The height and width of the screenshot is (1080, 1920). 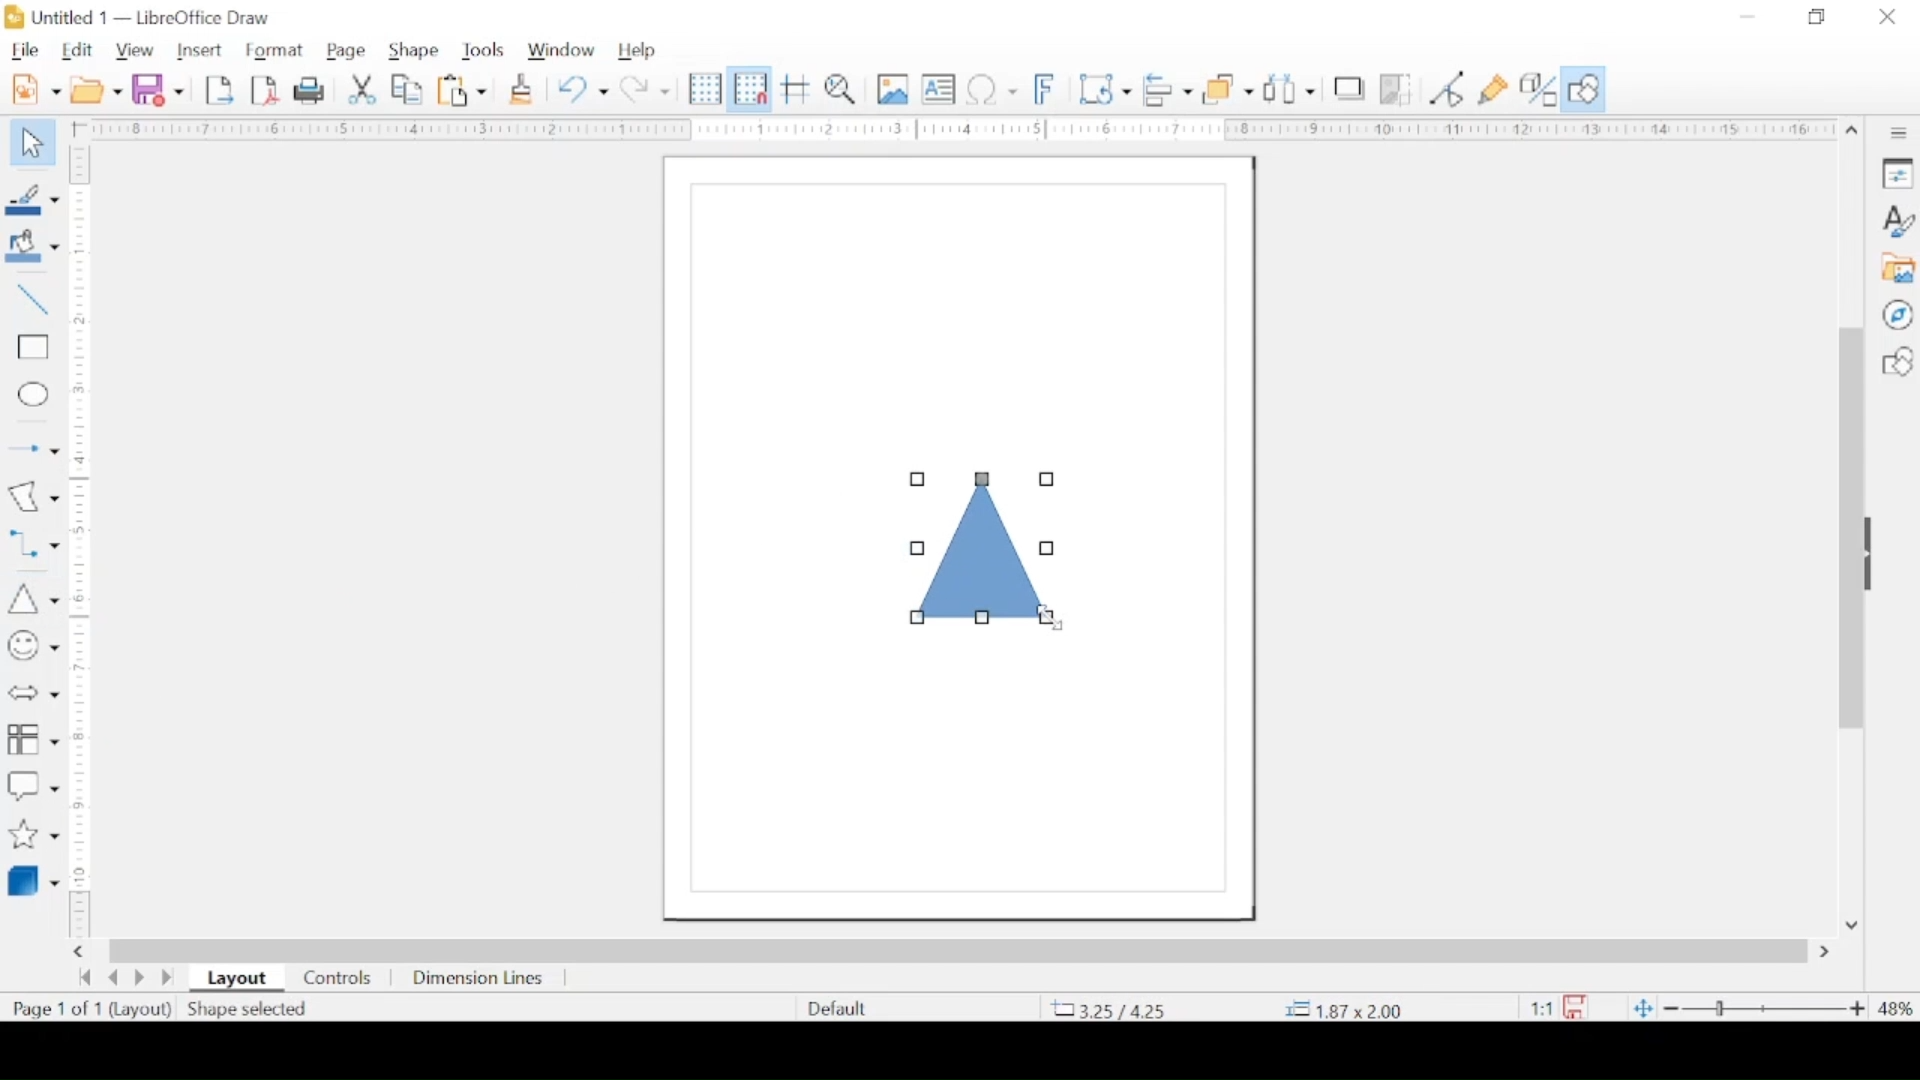 I want to click on restore down, so click(x=1815, y=17).